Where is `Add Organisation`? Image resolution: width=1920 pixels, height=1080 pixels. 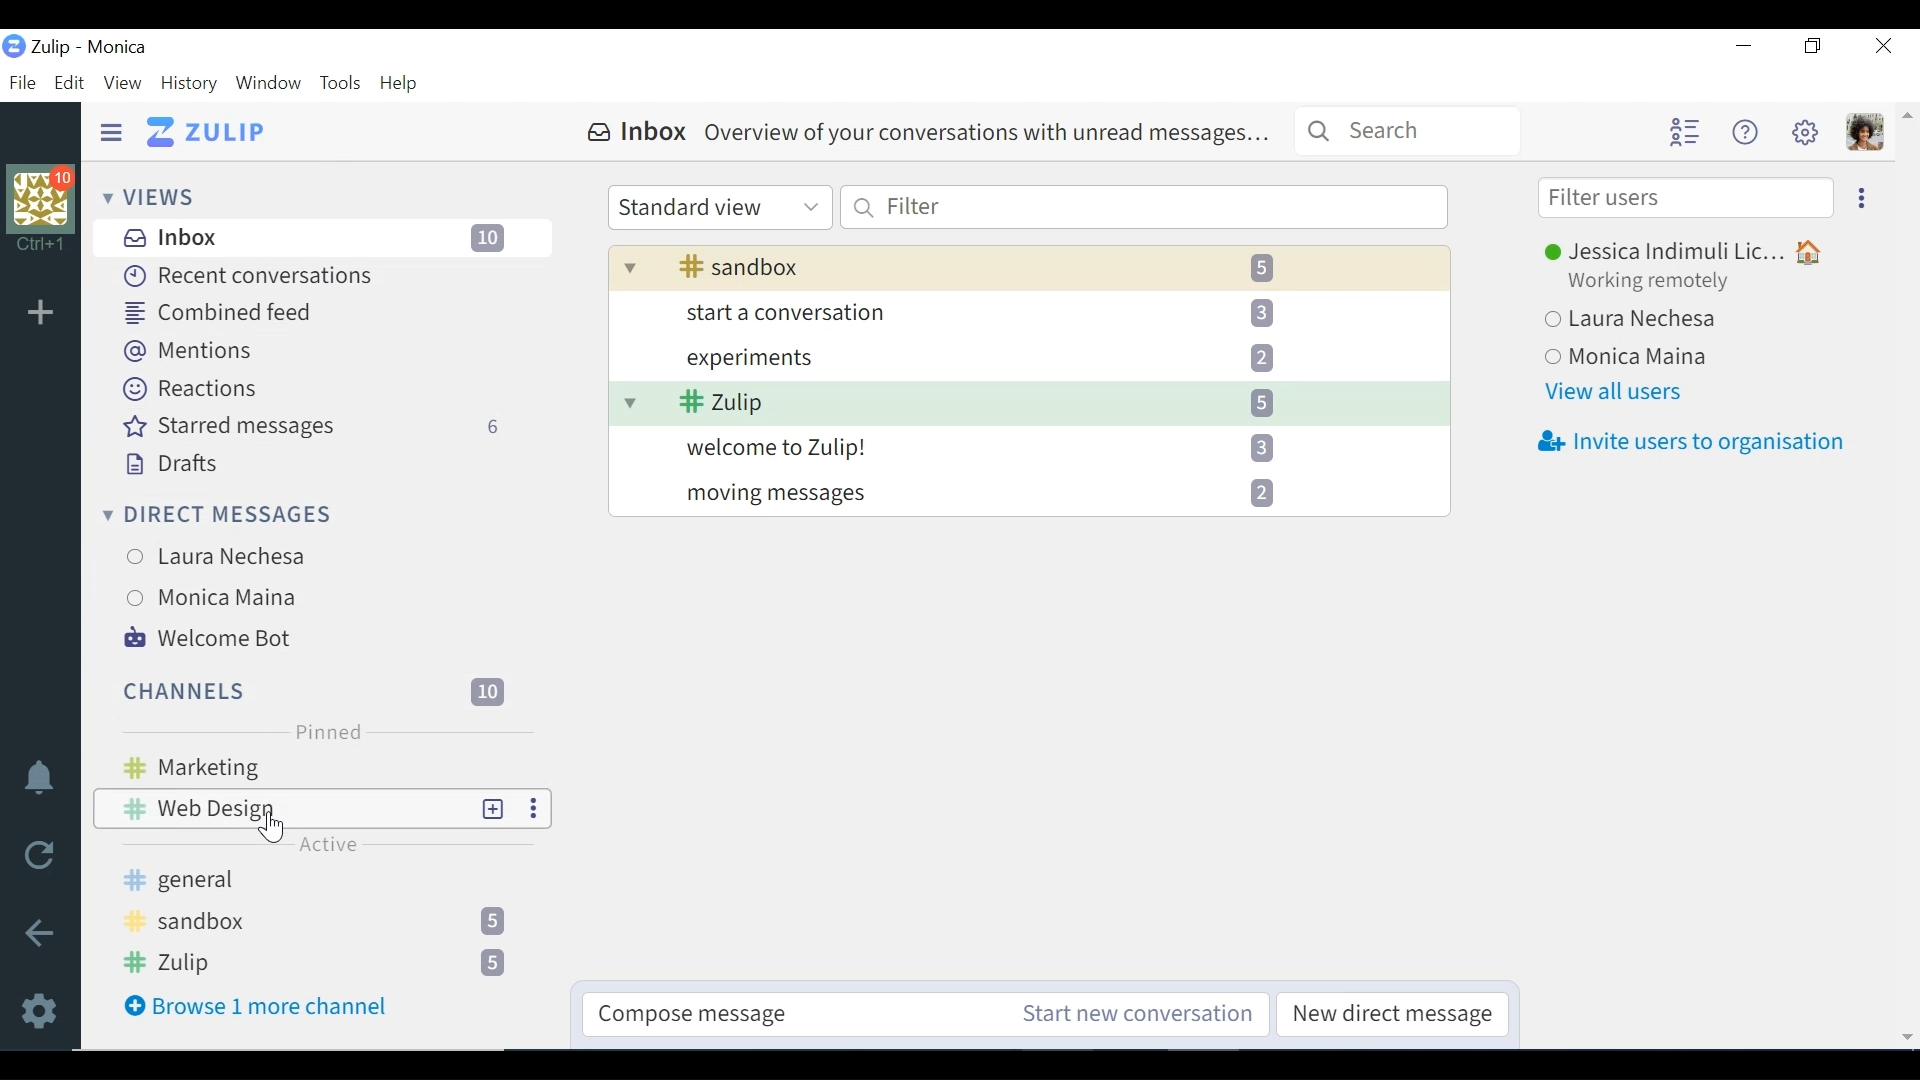 Add Organisation is located at coordinates (41, 311).